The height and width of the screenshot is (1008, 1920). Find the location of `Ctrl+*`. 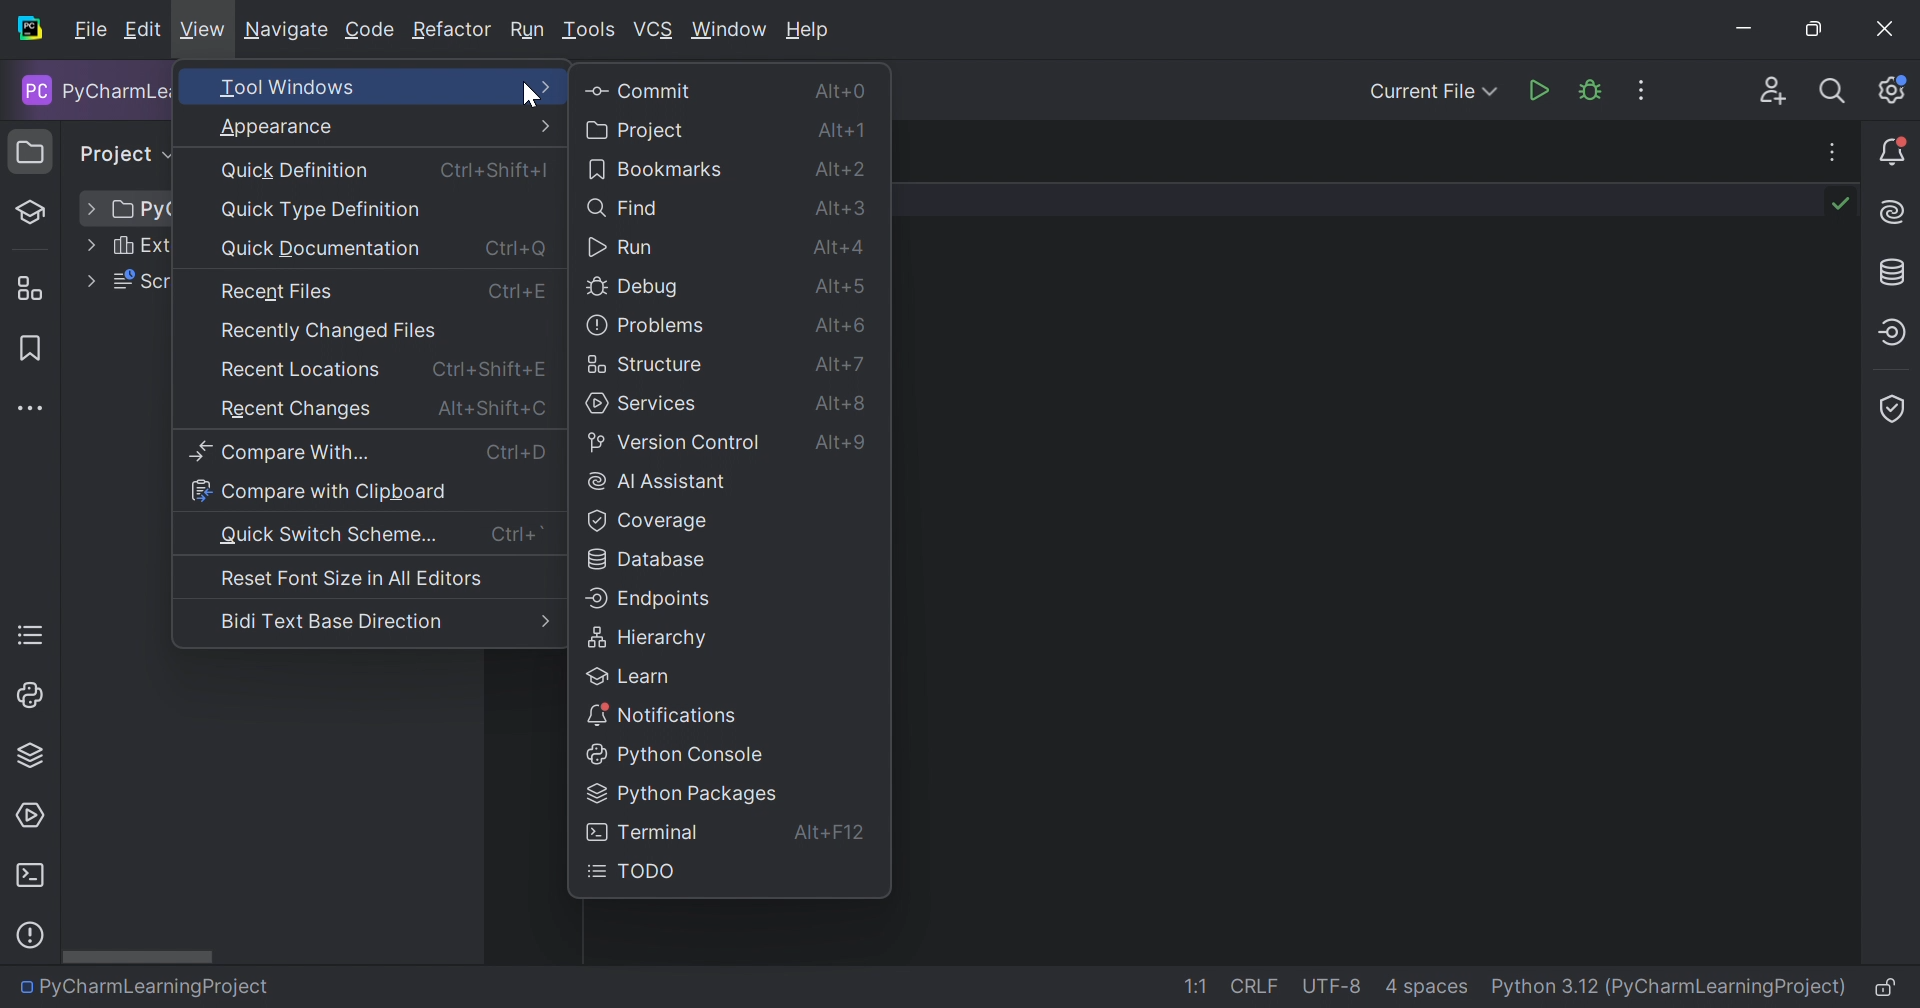

Ctrl+* is located at coordinates (518, 535).